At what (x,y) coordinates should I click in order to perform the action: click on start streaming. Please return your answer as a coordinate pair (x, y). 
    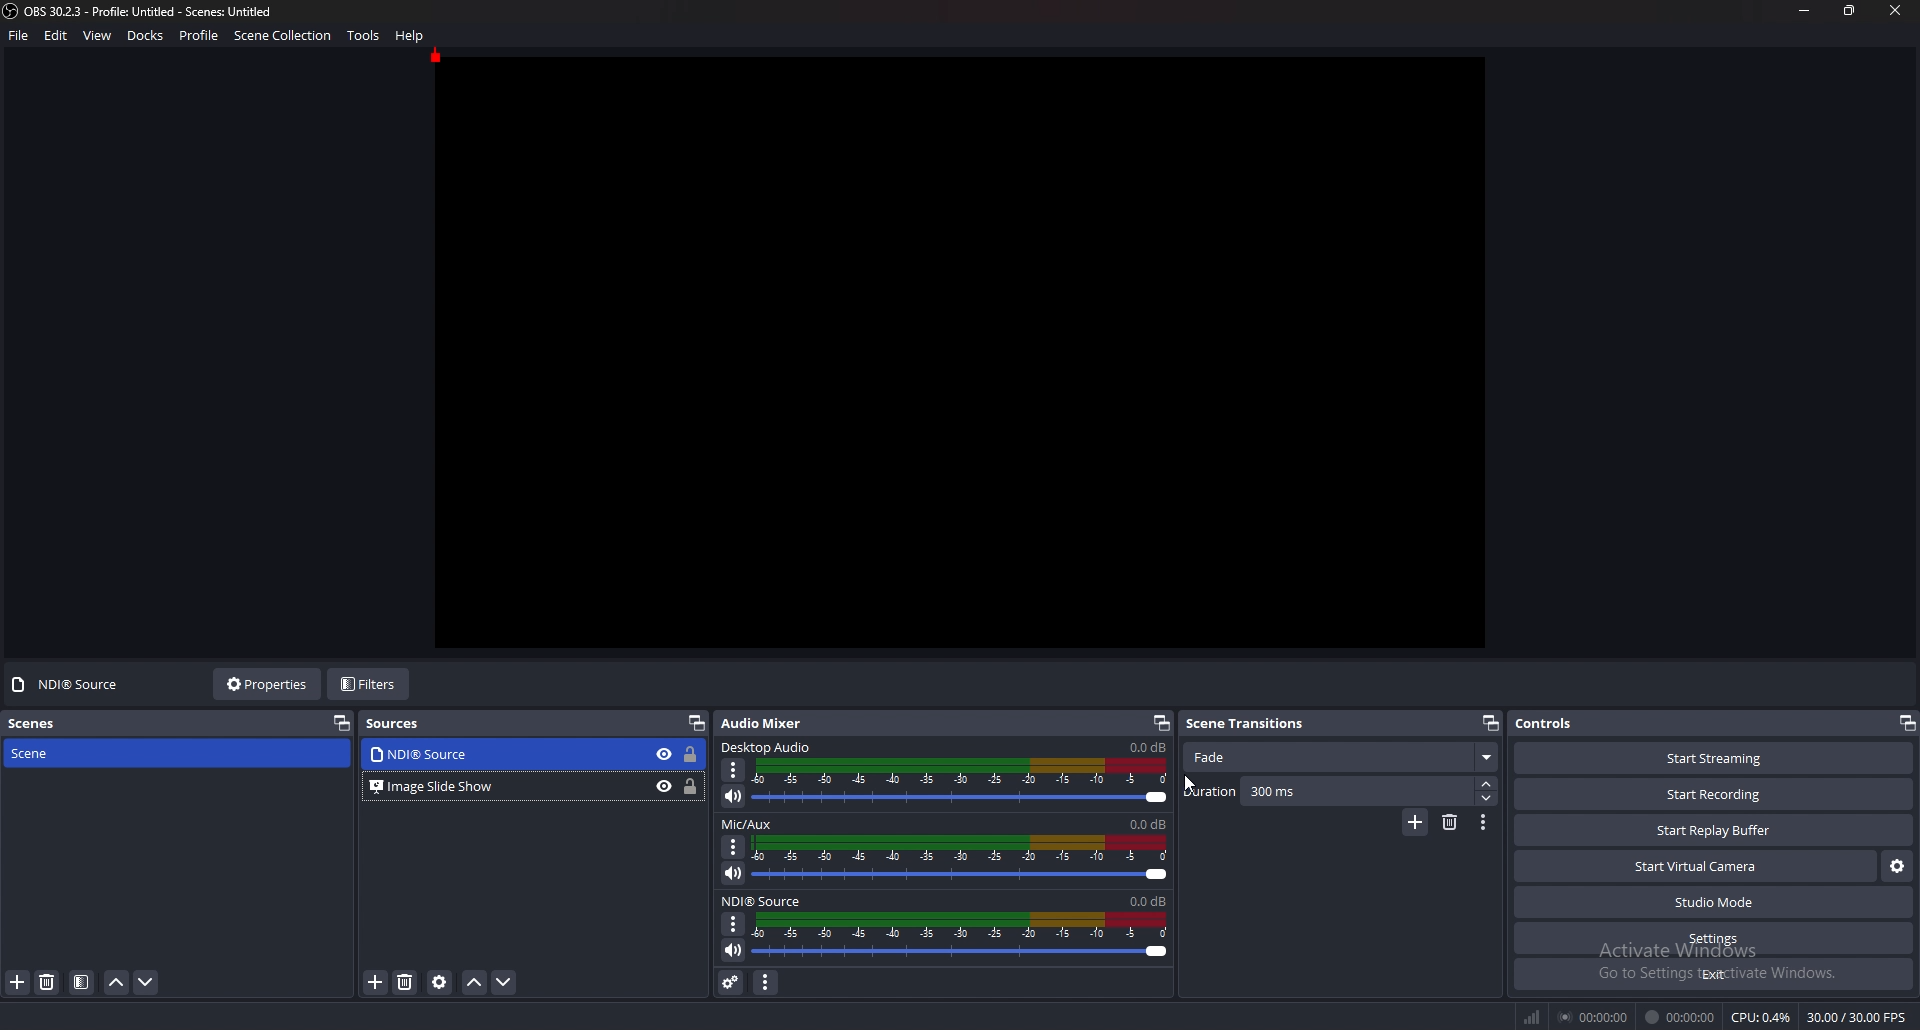
    Looking at the image, I should click on (1714, 759).